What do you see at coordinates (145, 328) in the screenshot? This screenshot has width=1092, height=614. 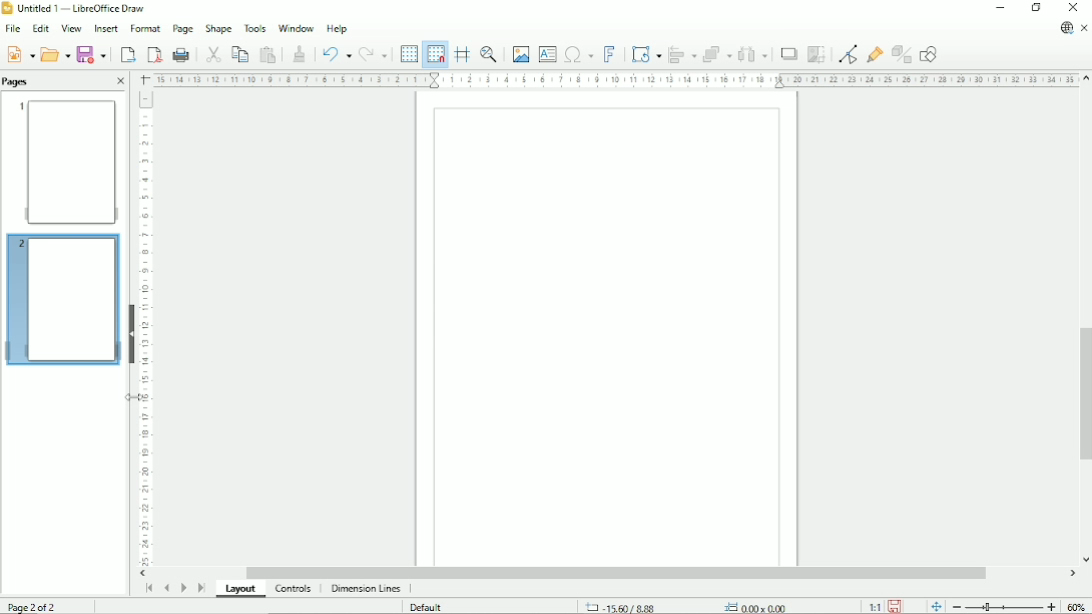 I see `Vertical scale` at bounding box center [145, 328].